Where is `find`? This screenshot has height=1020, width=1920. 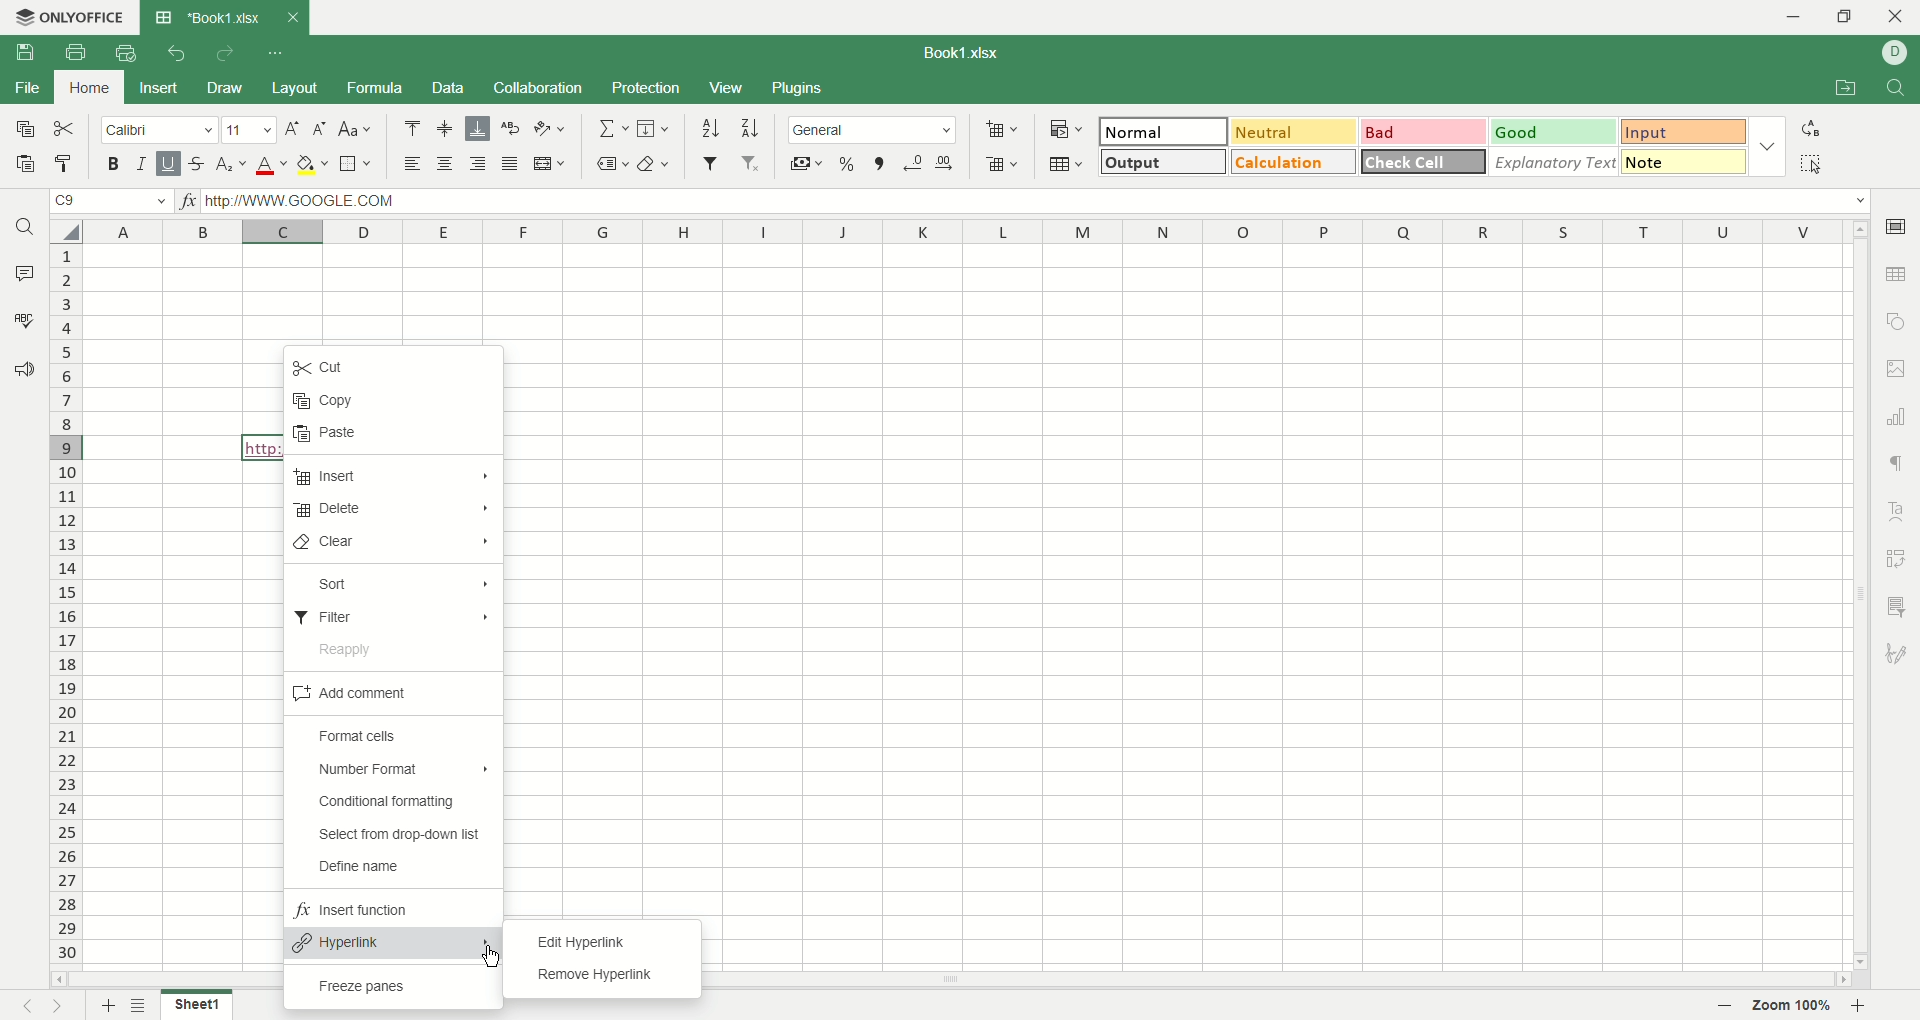
find is located at coordinates (24, 225).